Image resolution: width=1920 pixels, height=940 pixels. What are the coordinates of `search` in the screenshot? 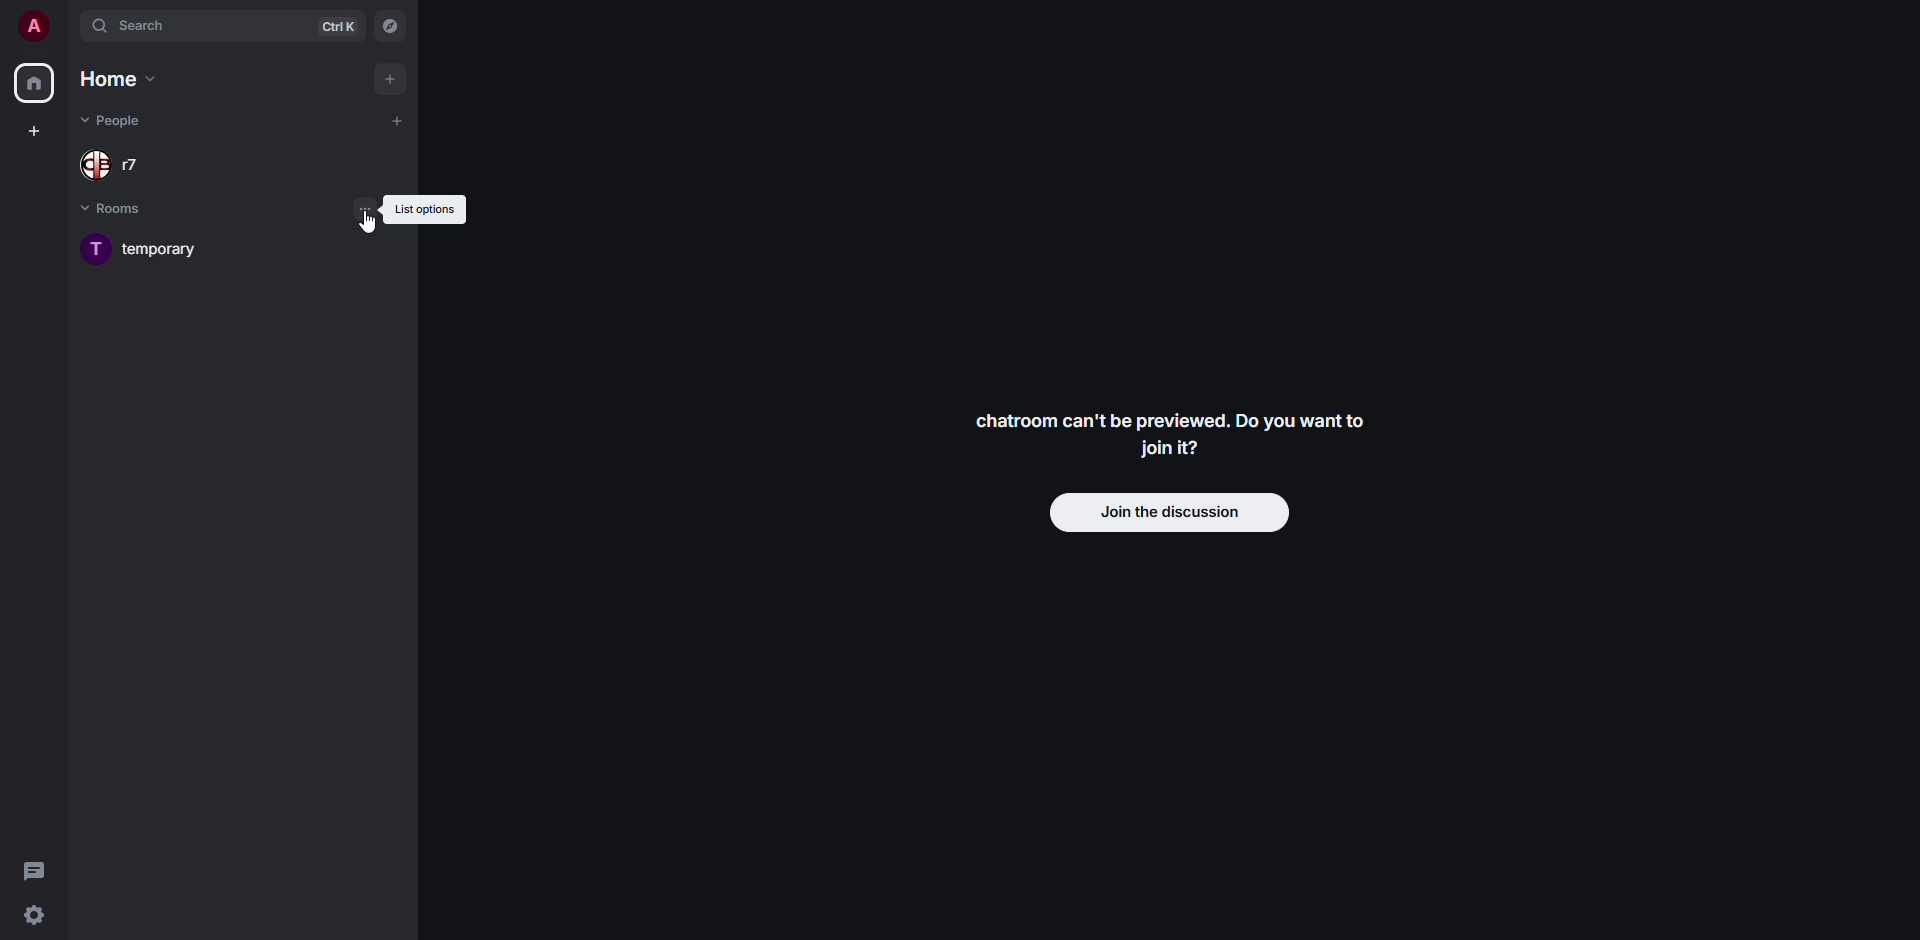 It's located at (139, 25).